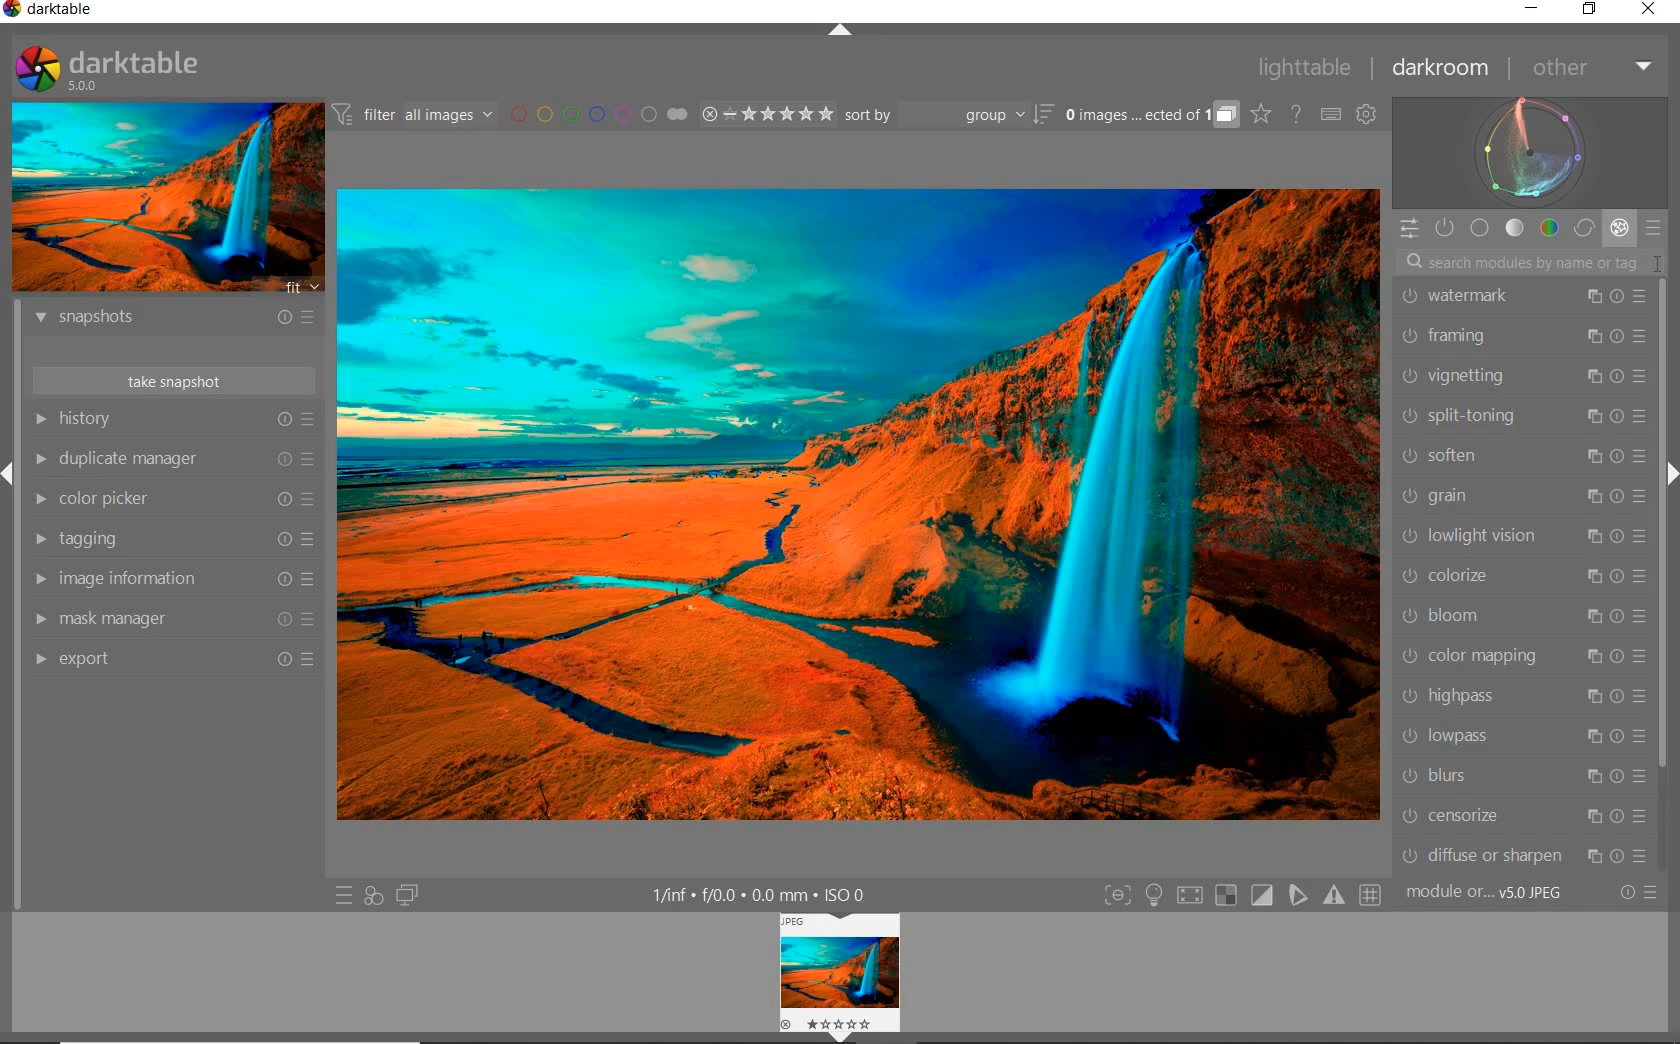 The height and width of the screenshot is (1044, 1680). I want to click on Expand/Collapse, so click(1670, 475).